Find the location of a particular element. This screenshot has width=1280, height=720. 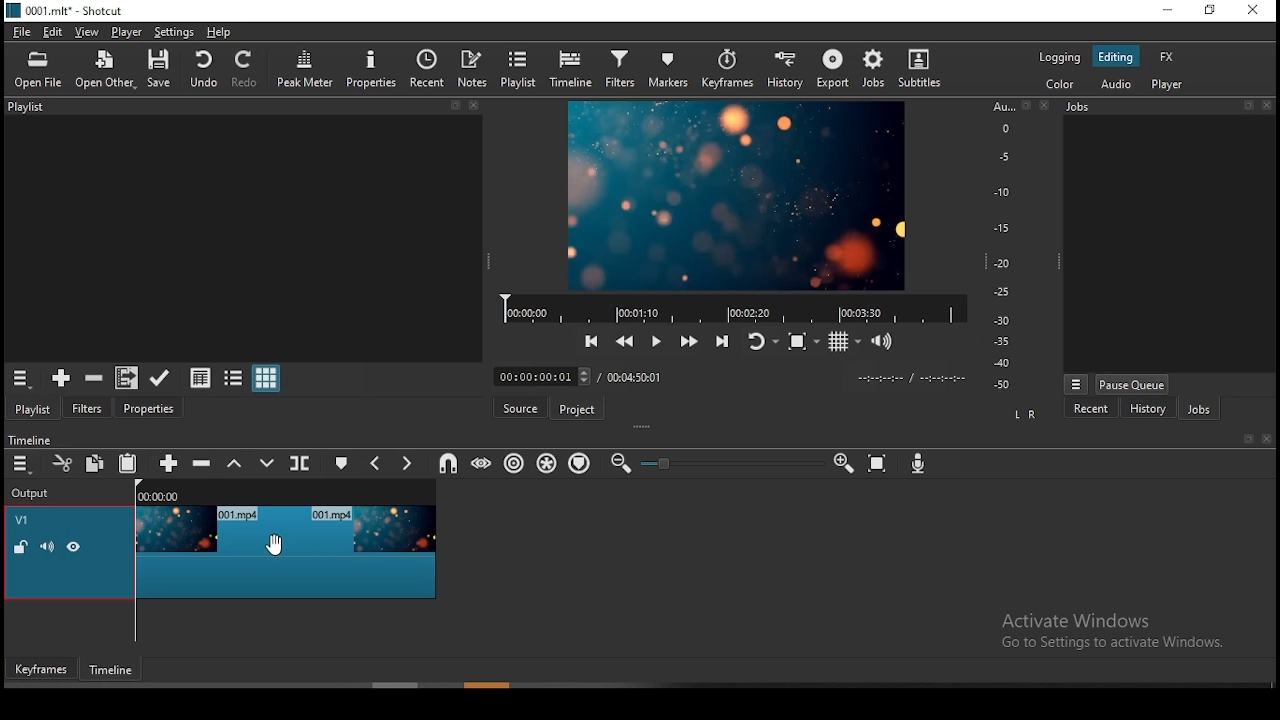

elapsed time is located at coordinates (543, 376).